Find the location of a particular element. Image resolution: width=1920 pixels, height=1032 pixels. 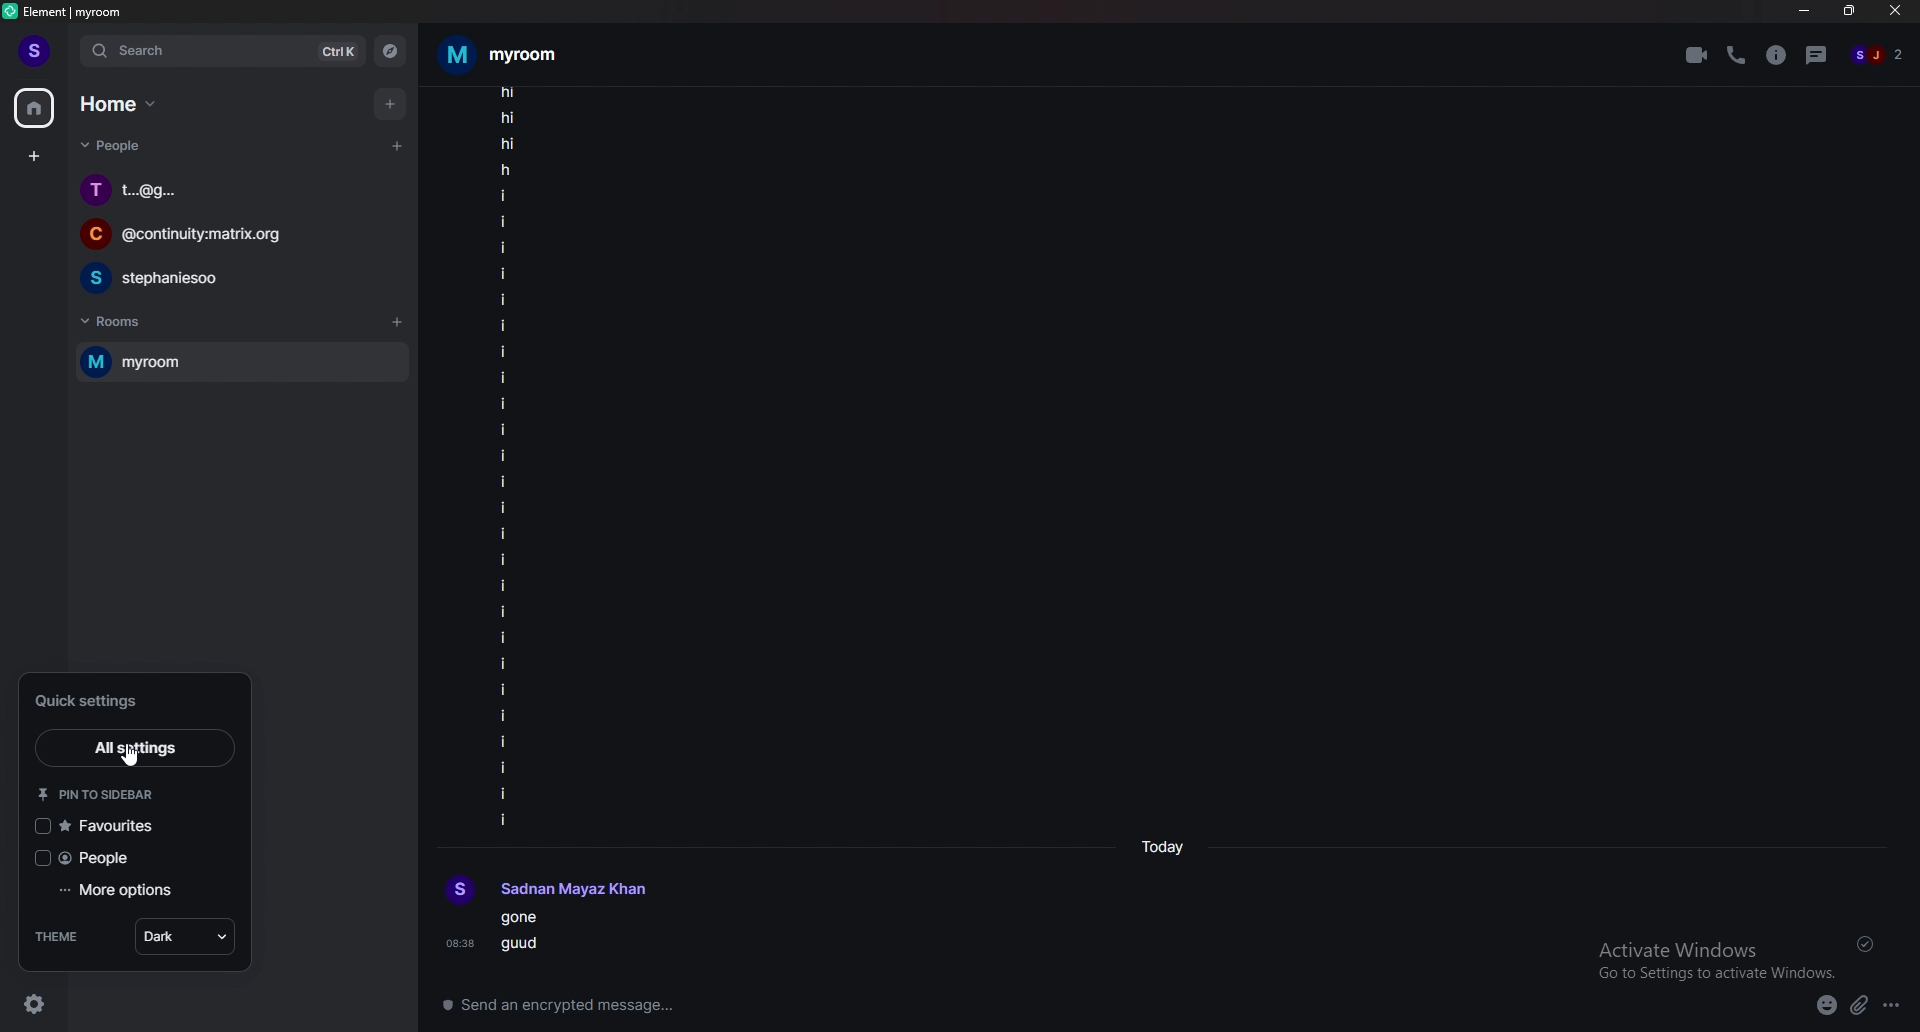

video call is located at coordinates (1695, 55).